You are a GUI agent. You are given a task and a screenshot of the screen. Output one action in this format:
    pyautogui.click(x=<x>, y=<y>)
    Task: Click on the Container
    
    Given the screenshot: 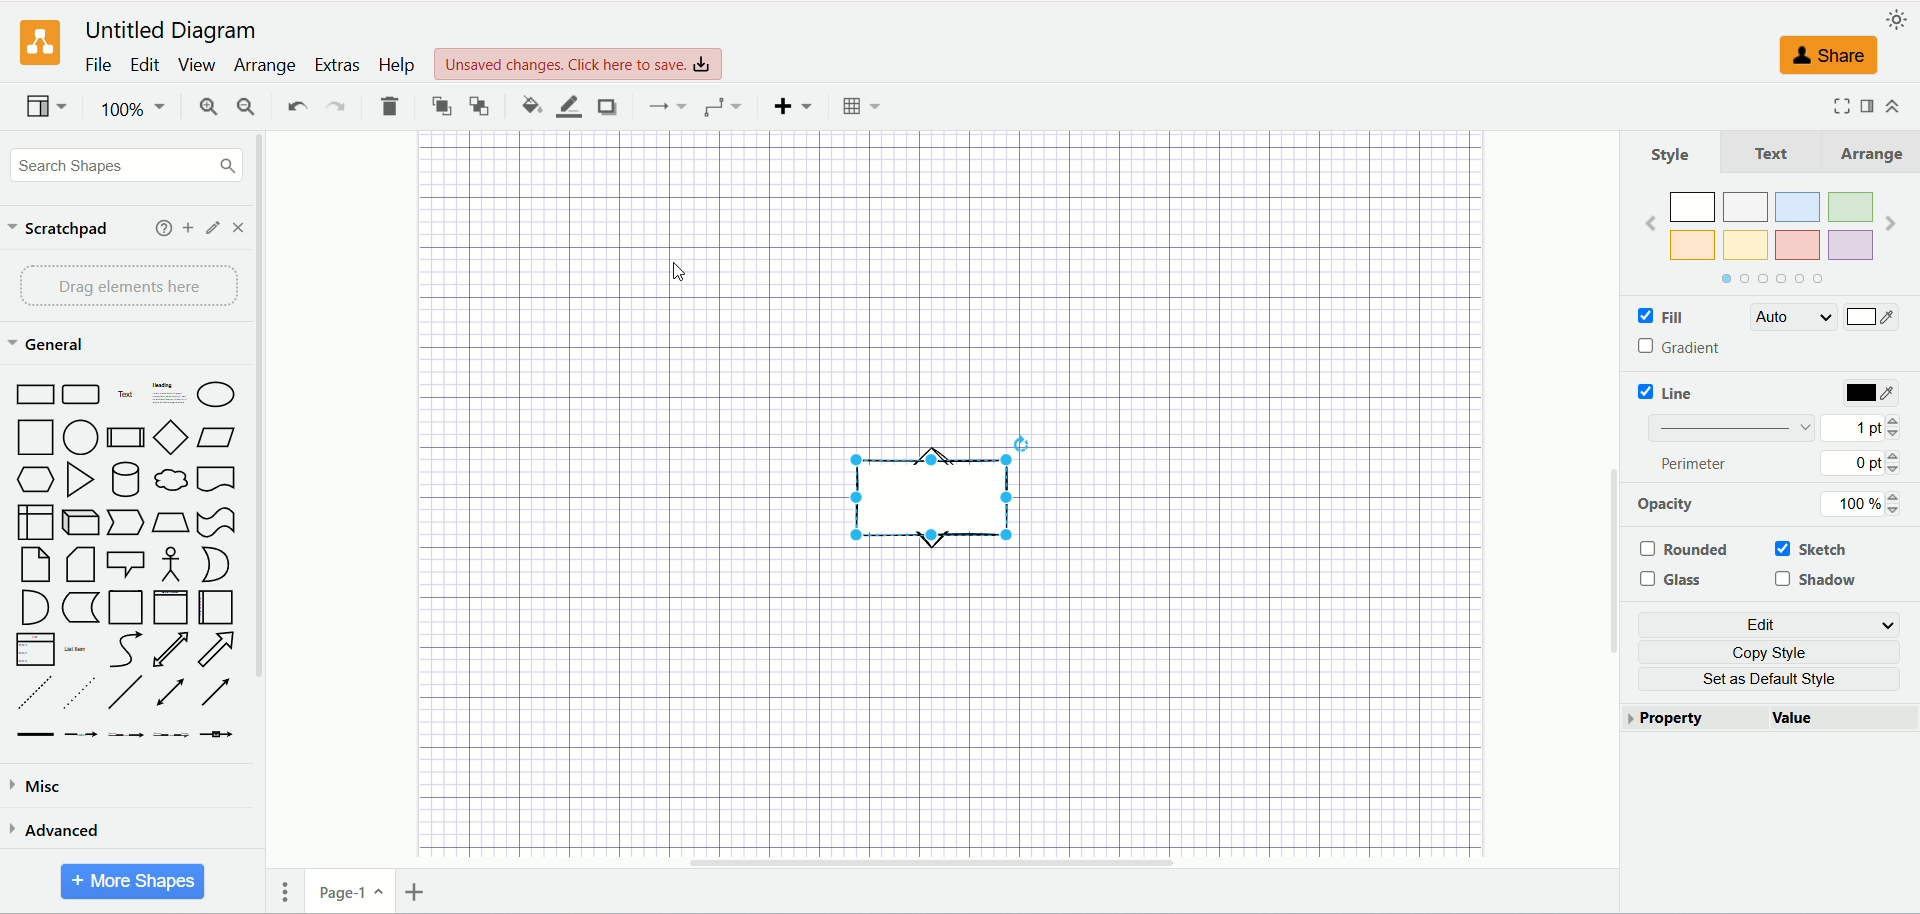 What is the action you would take?
    pyautogui.click(x=126, y=607)
    